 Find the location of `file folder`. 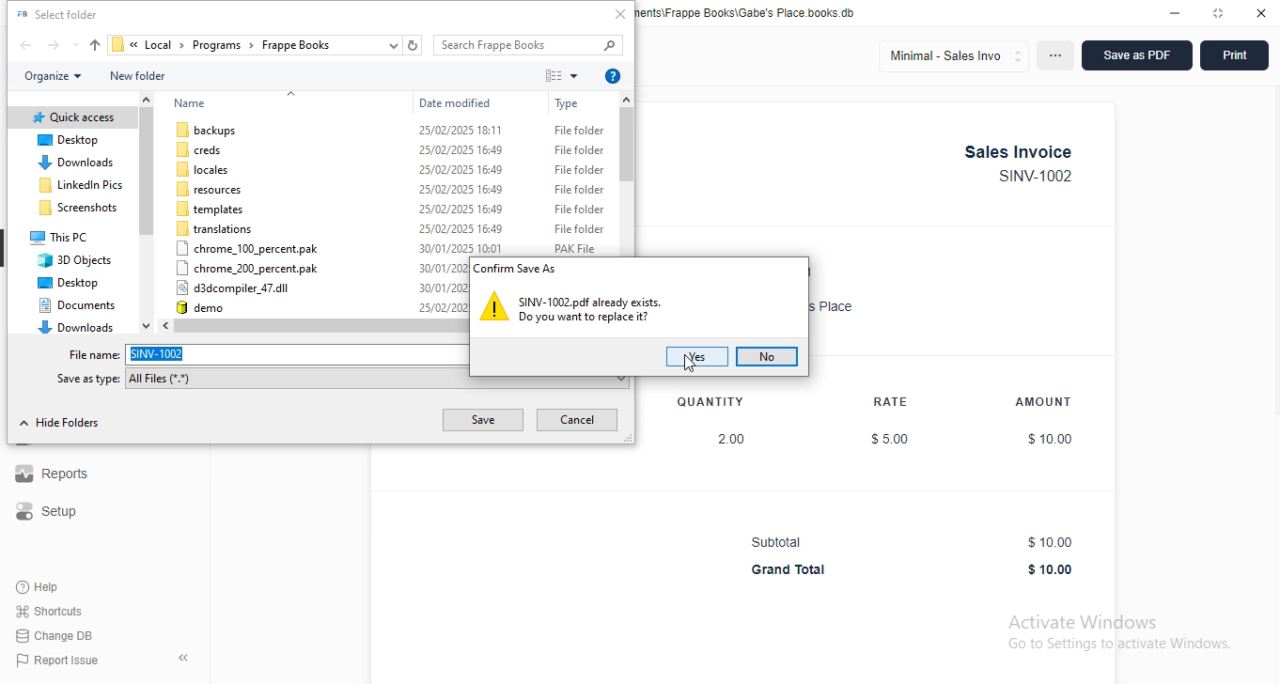

file folder is located at coordinates (579, 150).